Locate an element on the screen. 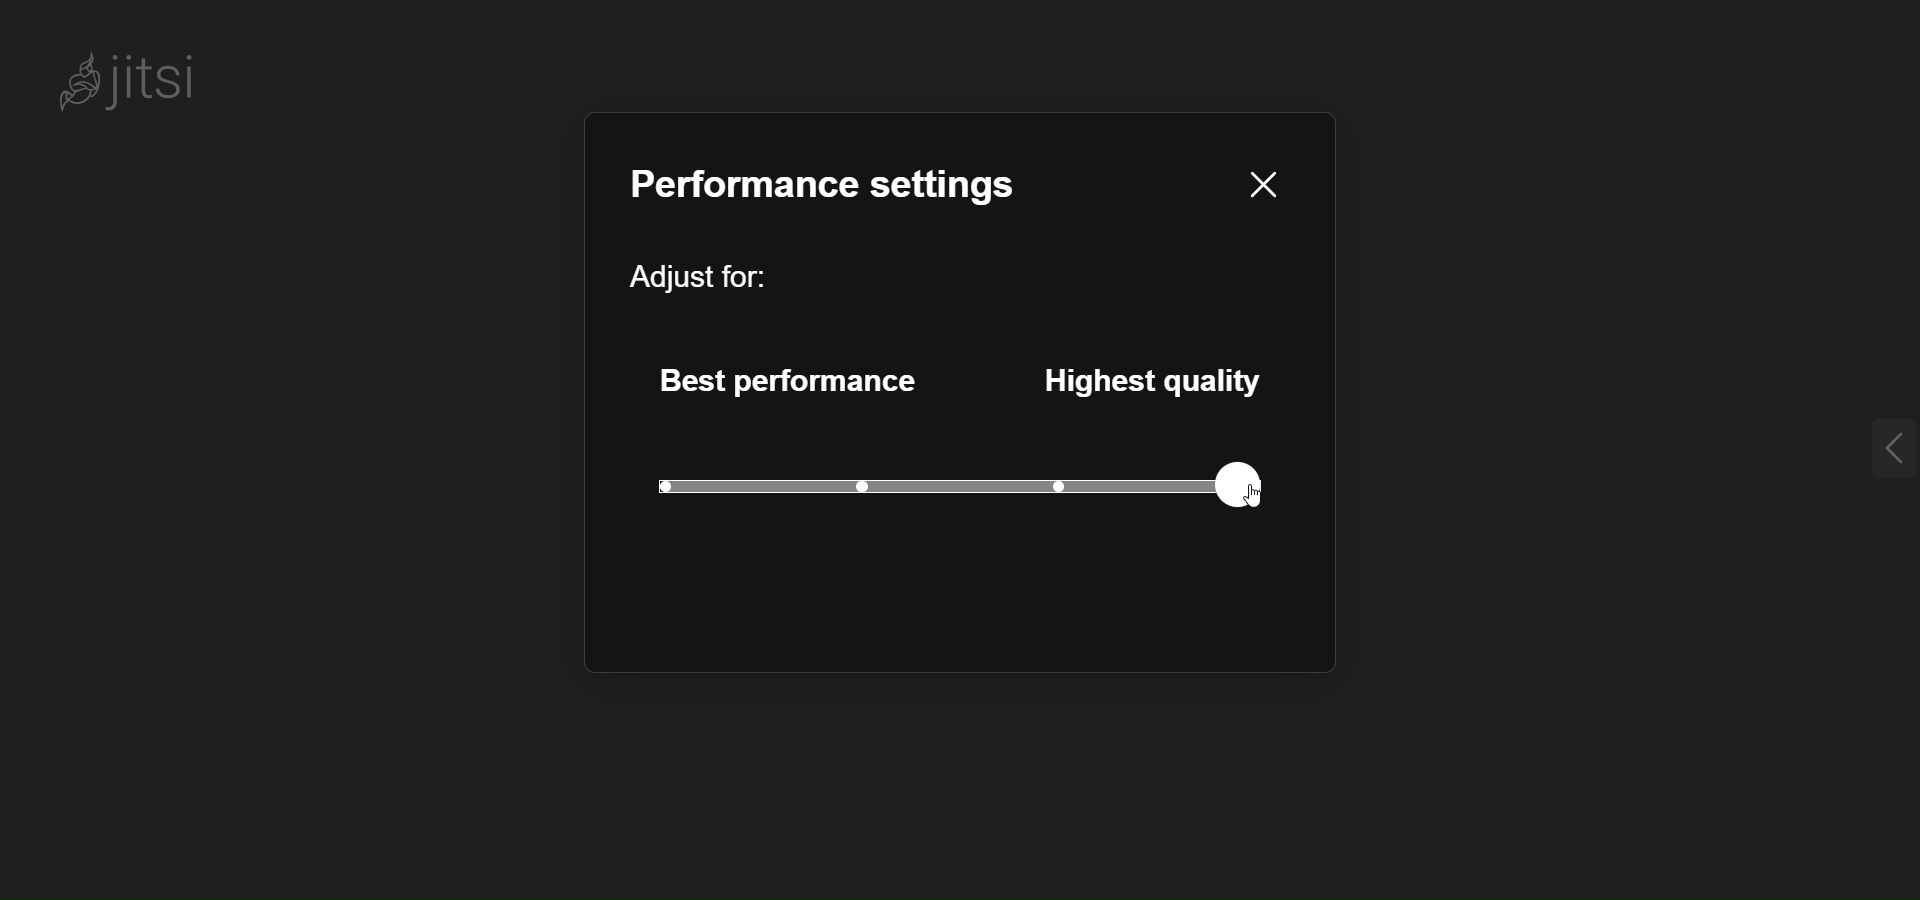 This screenshot has height=900, width=1920. highest quality is located at coordinates (1159, 376).